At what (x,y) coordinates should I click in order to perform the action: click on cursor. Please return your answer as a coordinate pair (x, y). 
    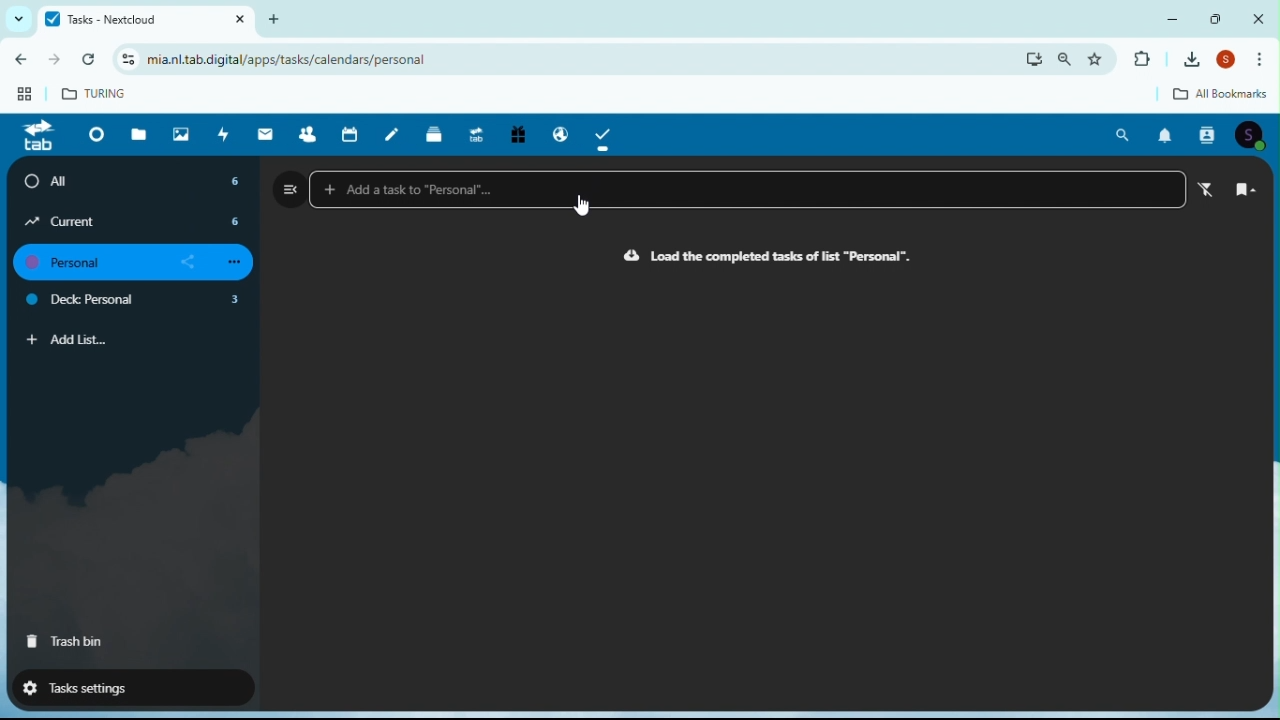
    Looking at the image, I should click on (584, 208).